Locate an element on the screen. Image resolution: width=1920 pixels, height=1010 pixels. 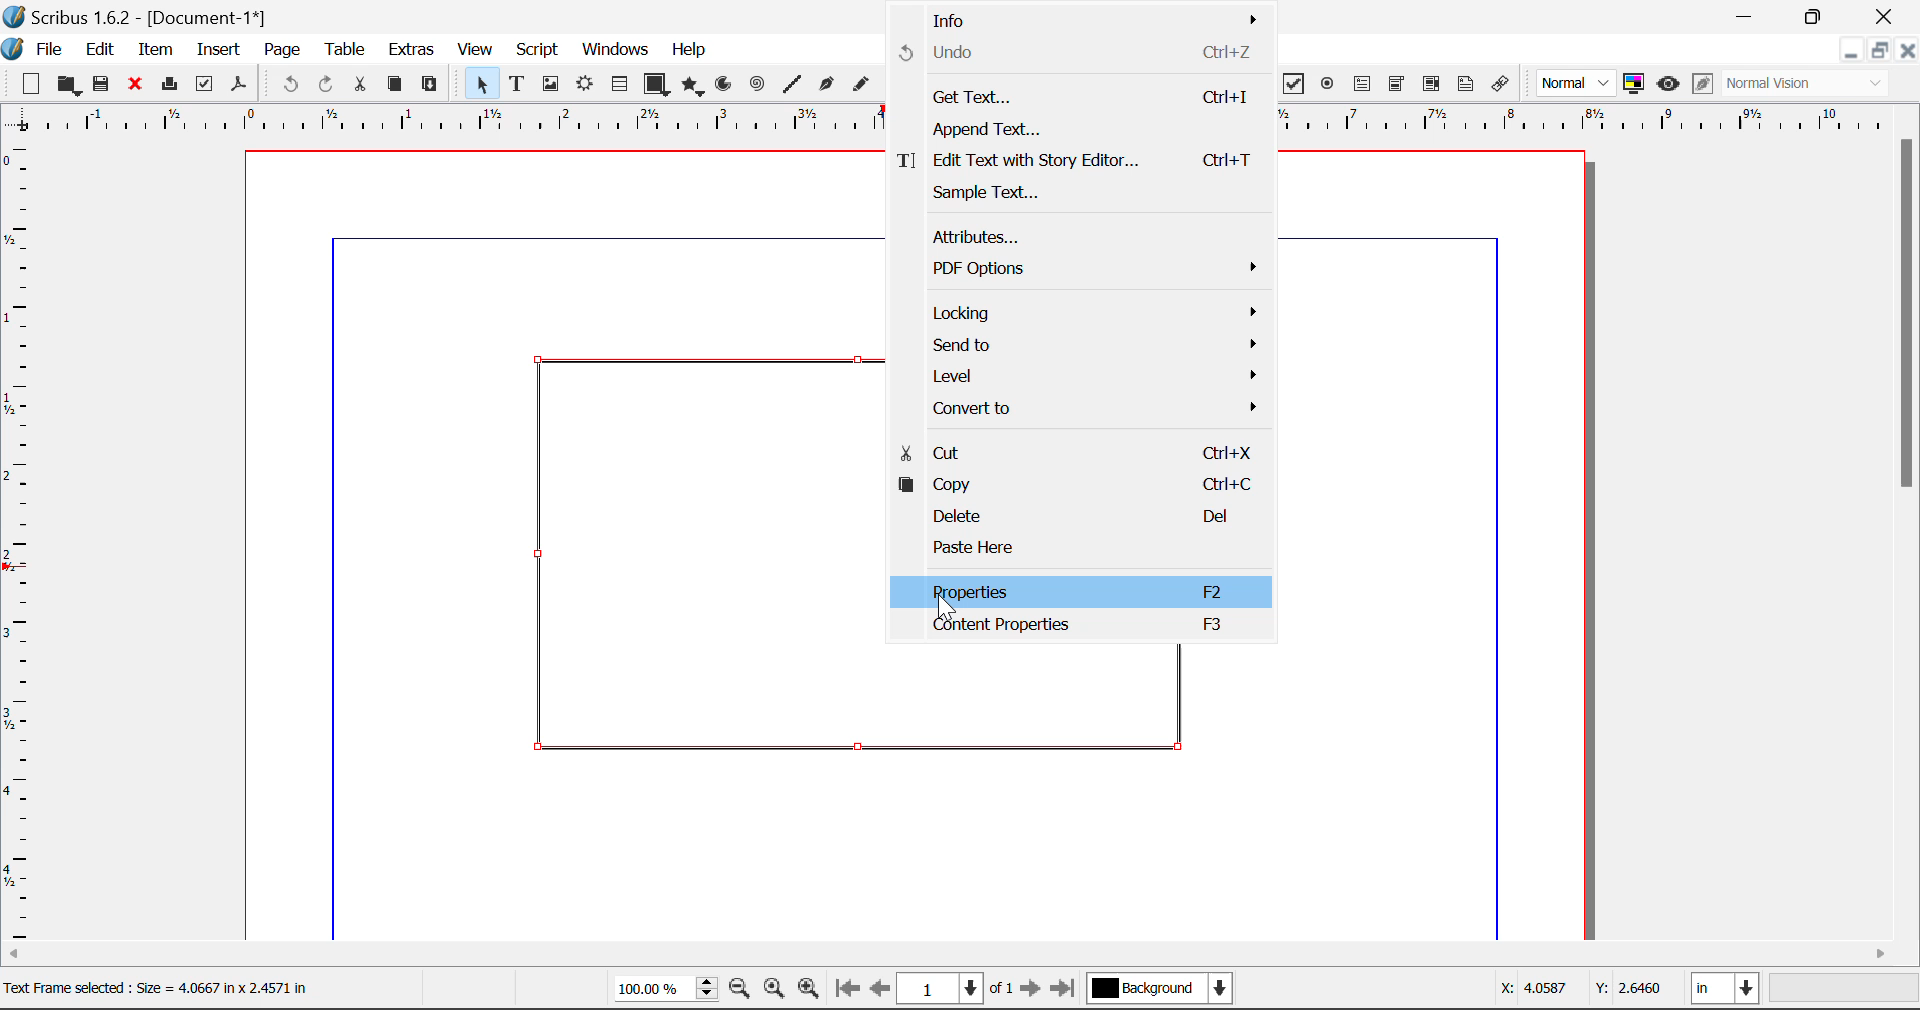
Minimize is located at coordinates (1817, 15).